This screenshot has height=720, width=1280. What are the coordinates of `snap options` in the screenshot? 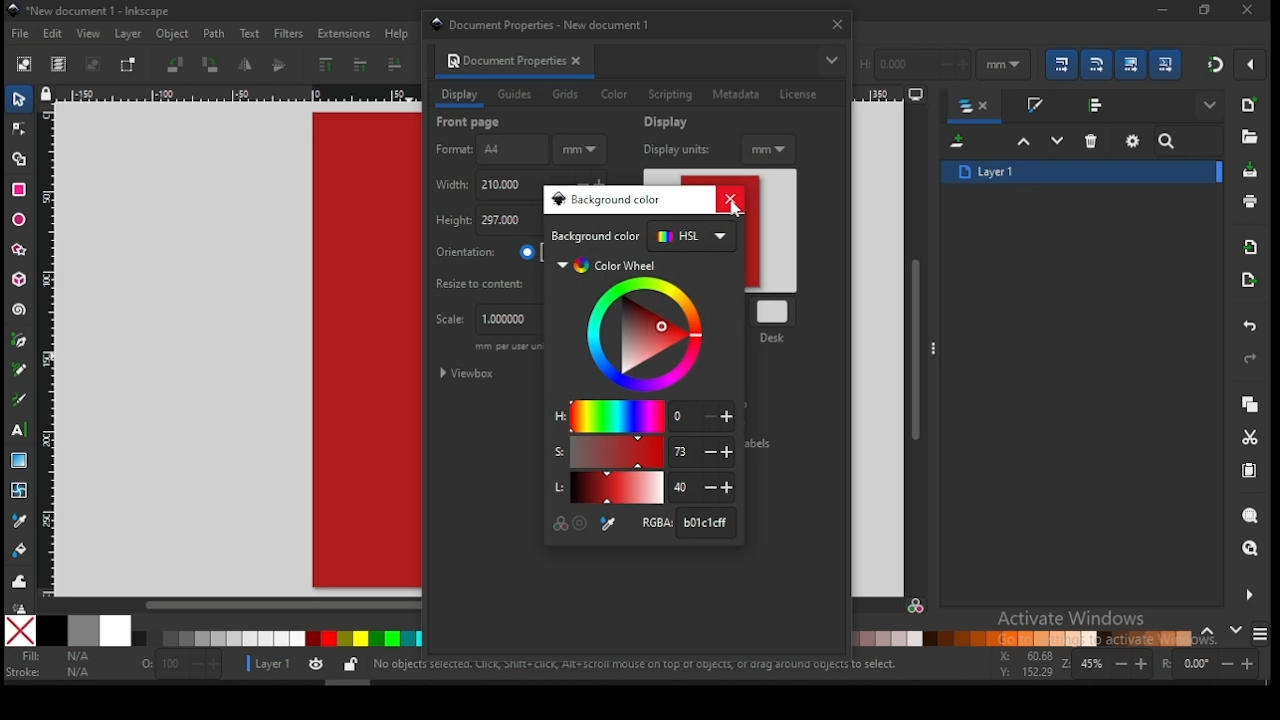 It's located at (1252, 64).